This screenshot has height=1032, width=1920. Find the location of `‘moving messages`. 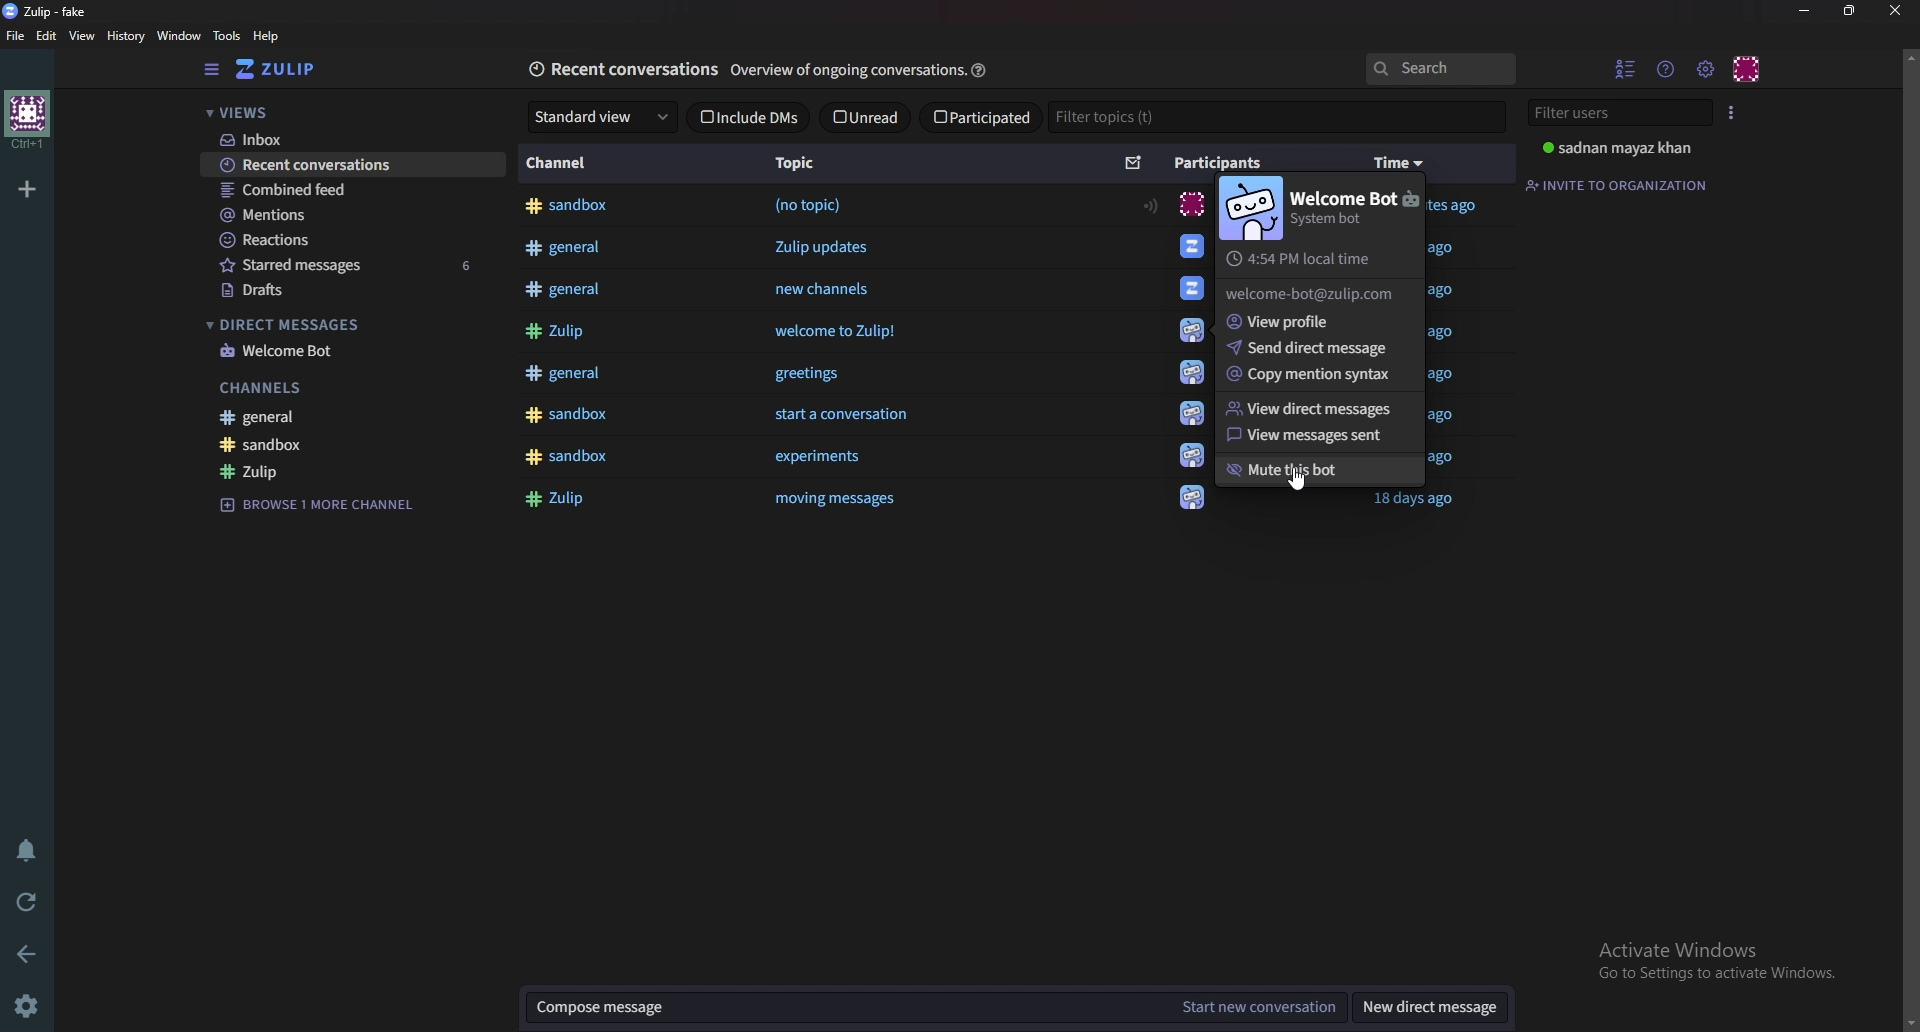

‘moving messages is located at coordinates (838, 501).